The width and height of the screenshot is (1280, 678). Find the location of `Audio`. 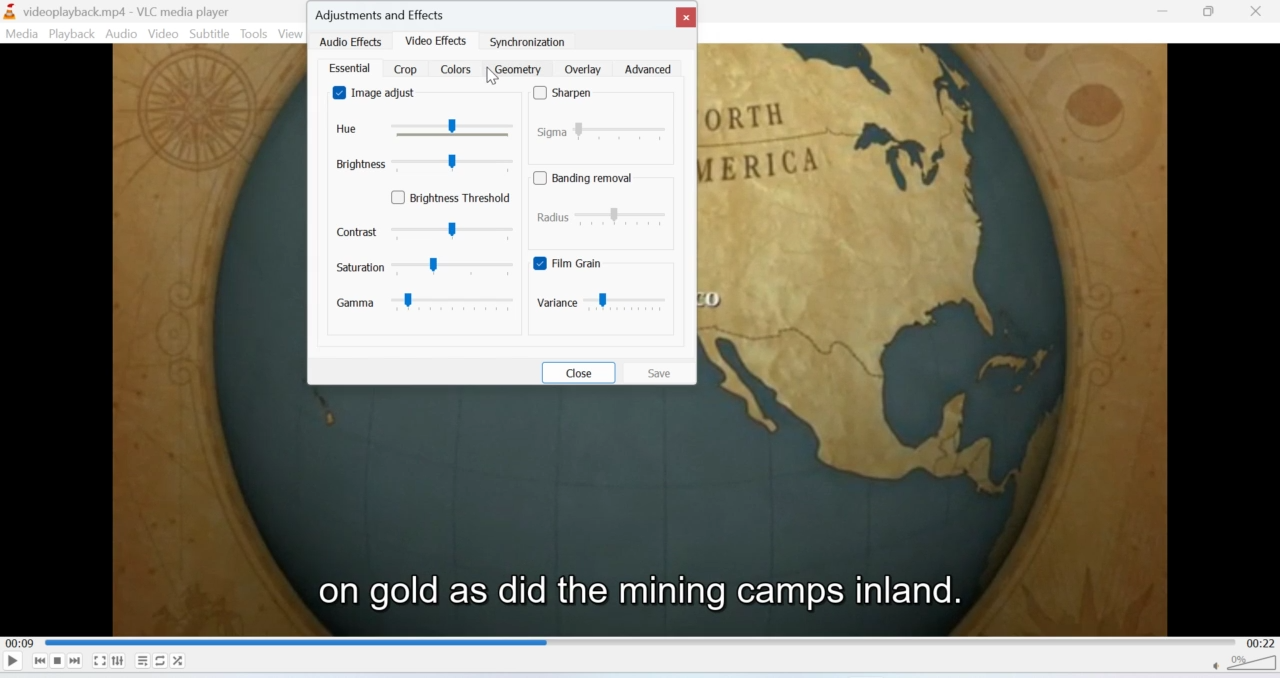

Audio is located at coordinates (122, 34).